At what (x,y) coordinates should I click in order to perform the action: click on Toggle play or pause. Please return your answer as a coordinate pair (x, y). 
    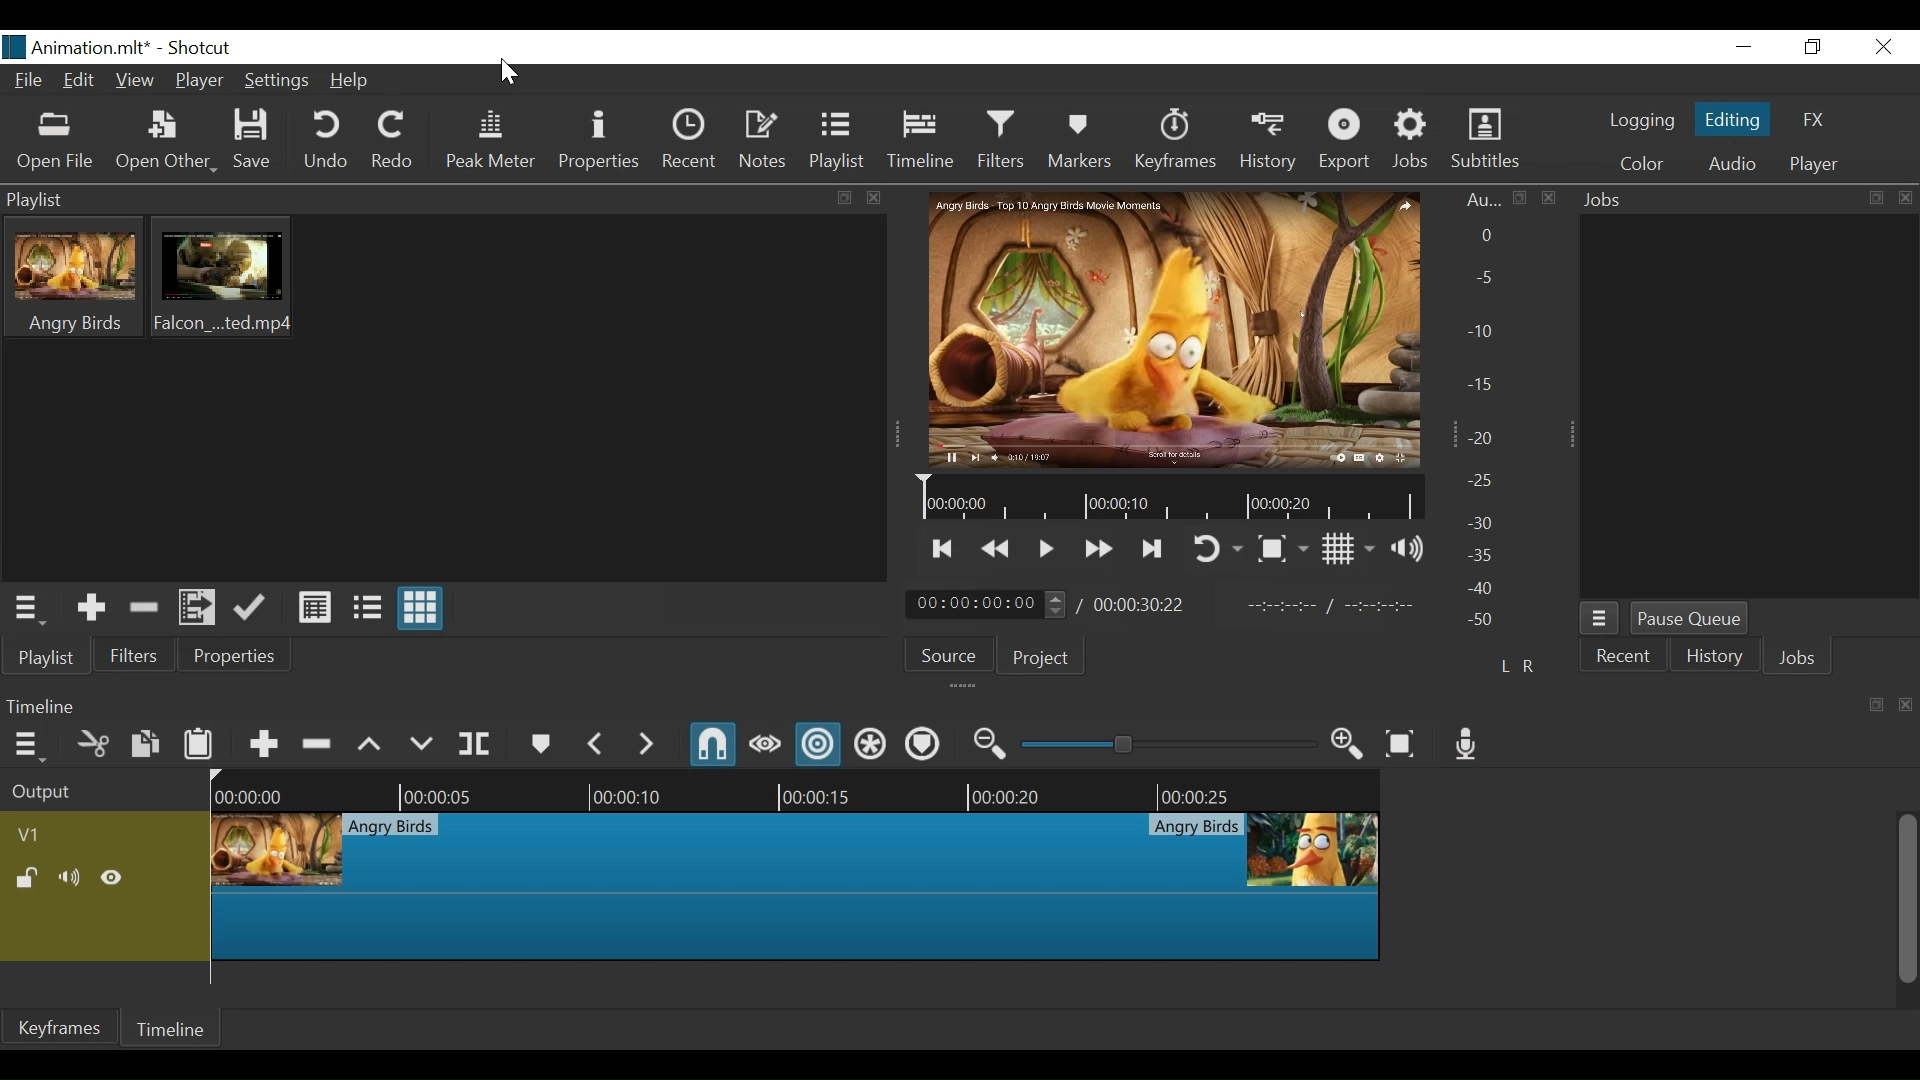
    Looking at the image, I should click on (1047, 549).